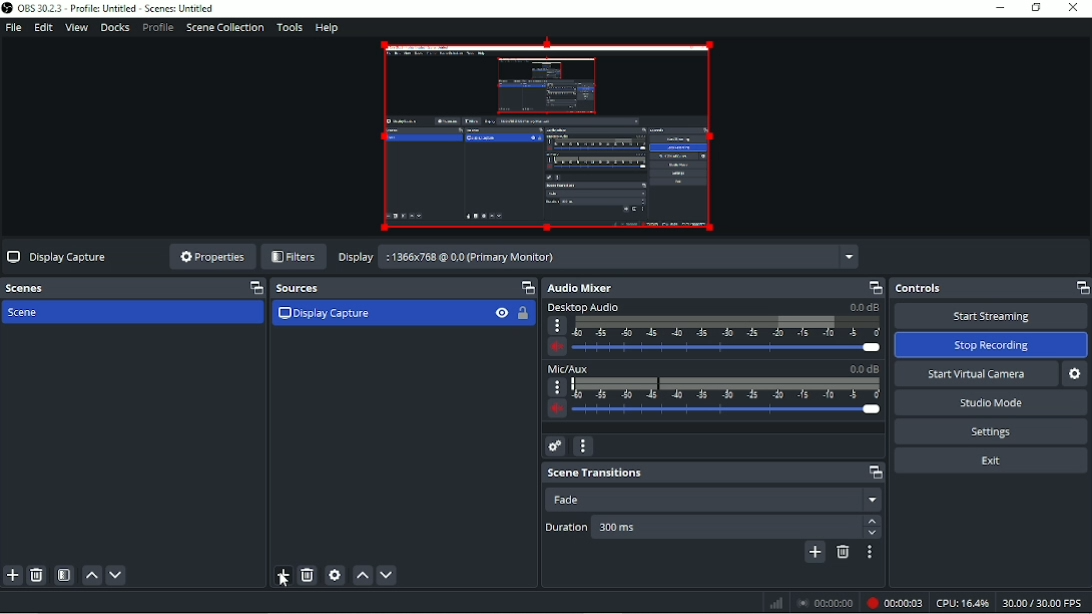  I want to click on Recording 00:00:03, so click(895, 603).